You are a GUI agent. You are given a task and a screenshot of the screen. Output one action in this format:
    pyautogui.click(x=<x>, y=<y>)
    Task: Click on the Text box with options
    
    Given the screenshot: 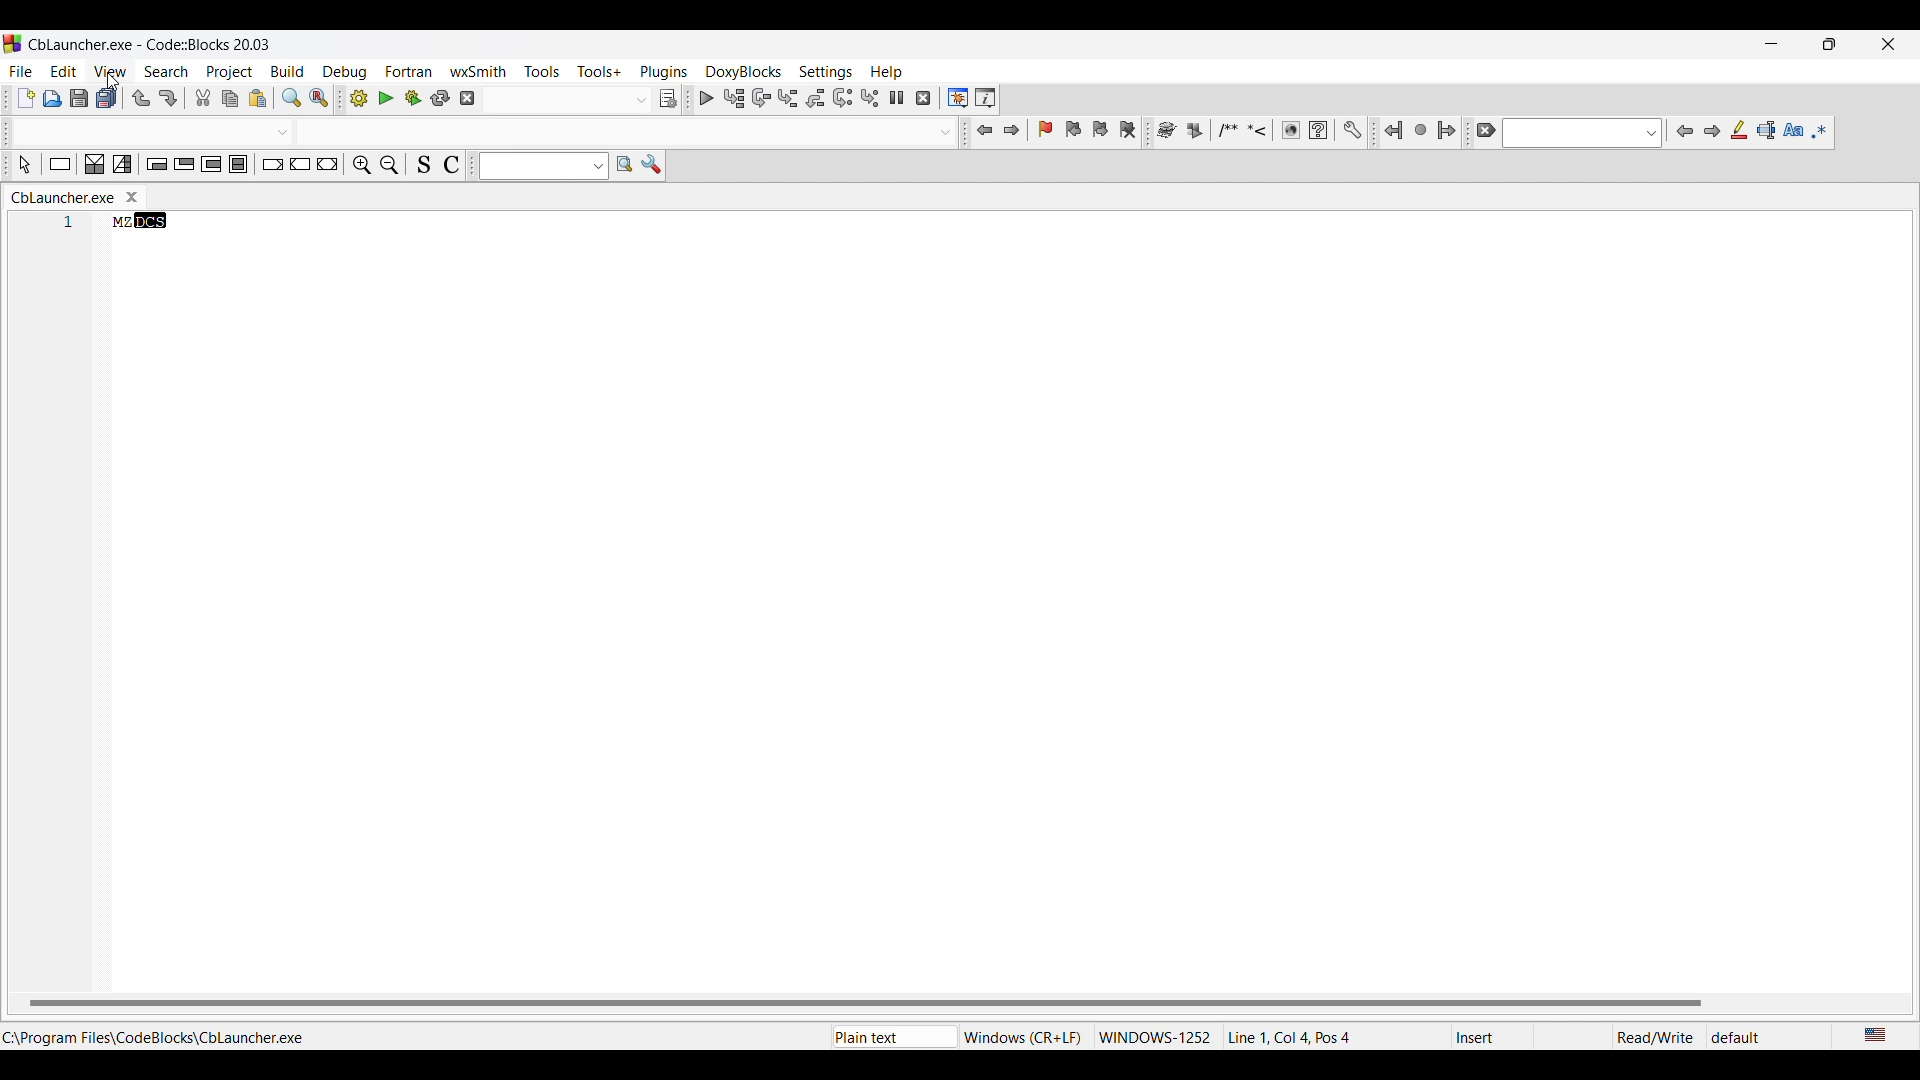 What is the action you would take?
    pyautogui.click(x=569, y=98)
    